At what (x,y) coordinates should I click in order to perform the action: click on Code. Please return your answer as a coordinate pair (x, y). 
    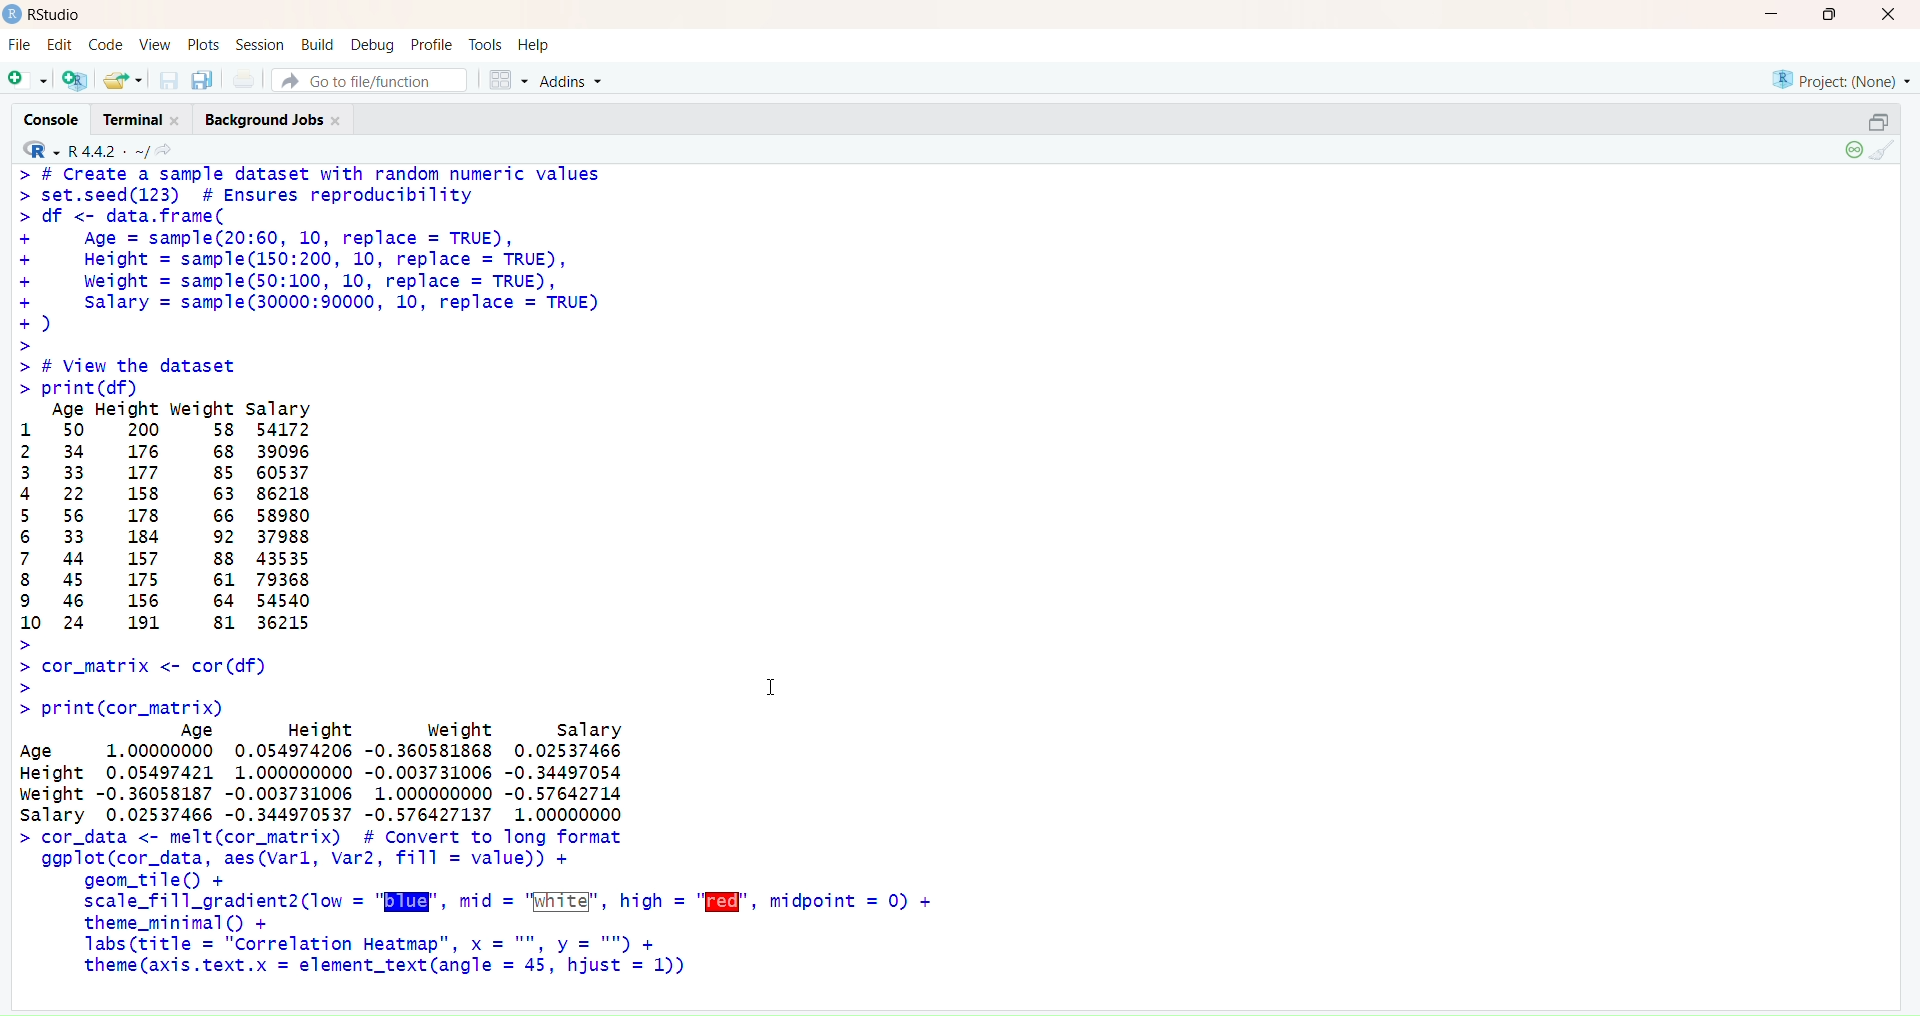
    Looking at the image, I should click on (104, 46).